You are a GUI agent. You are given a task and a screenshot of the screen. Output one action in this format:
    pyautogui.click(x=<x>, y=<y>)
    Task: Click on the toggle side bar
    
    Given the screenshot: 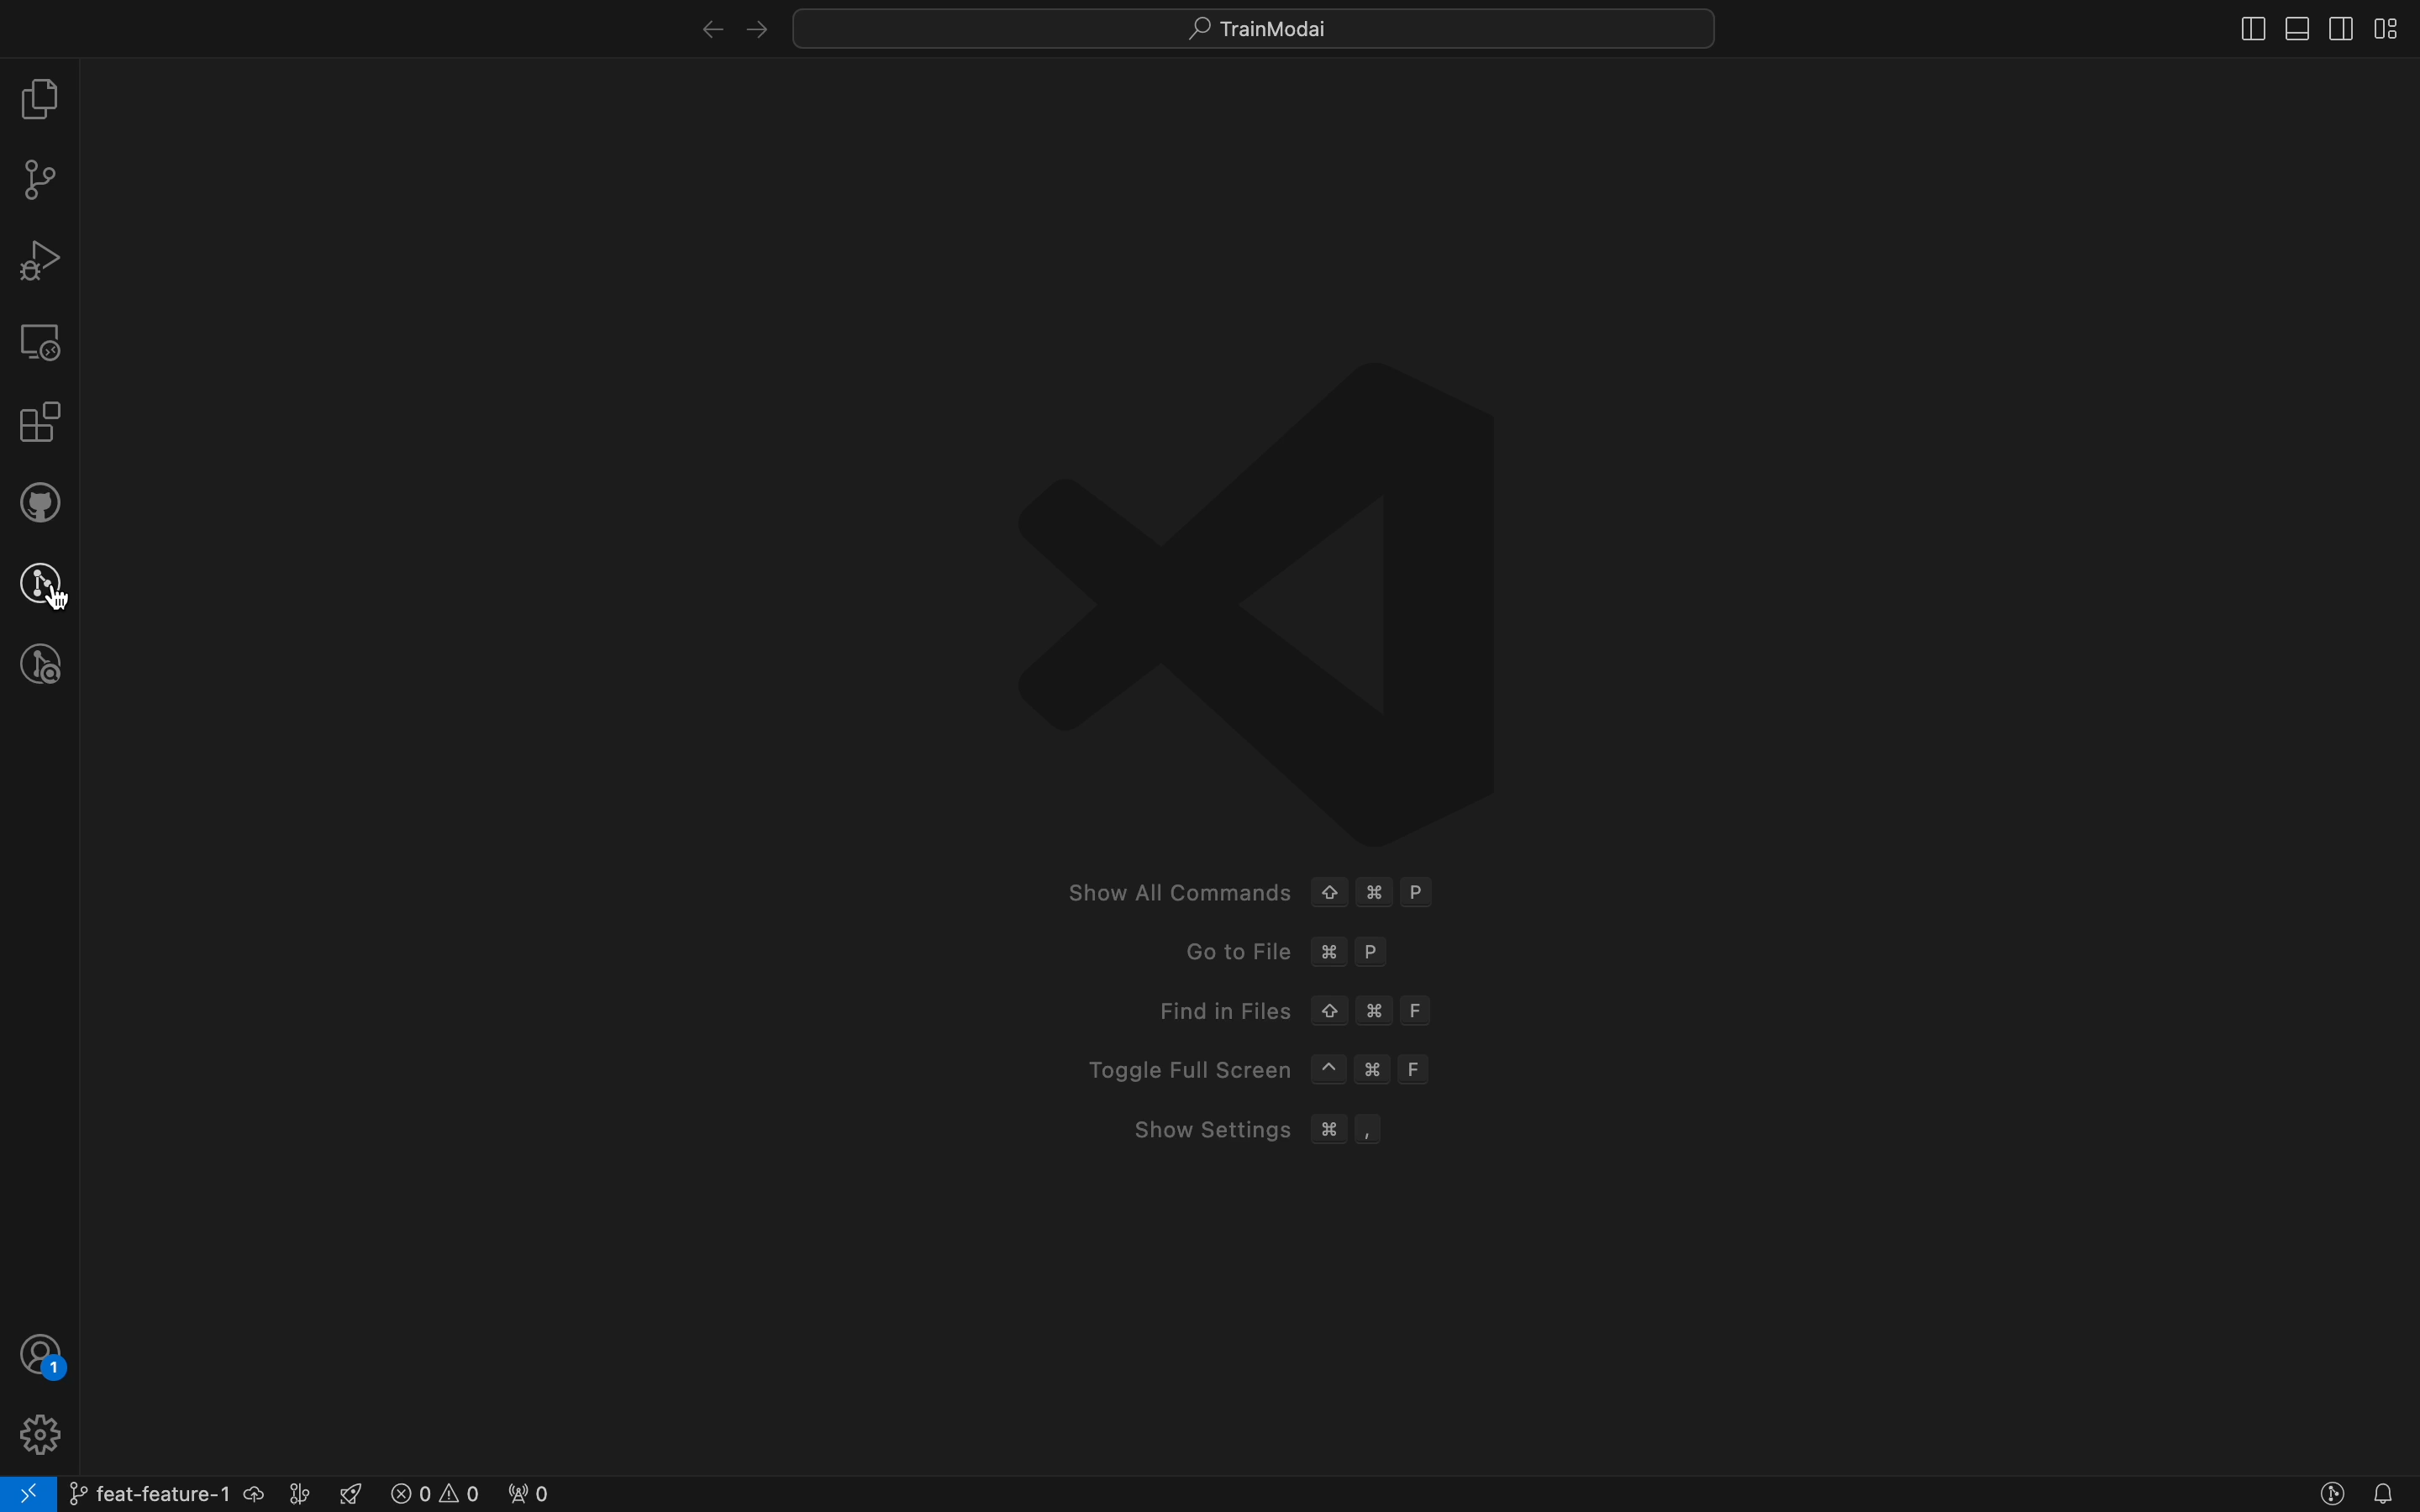 What is the action you would take?
    pyautogui.click(x=2242, y=26)
    